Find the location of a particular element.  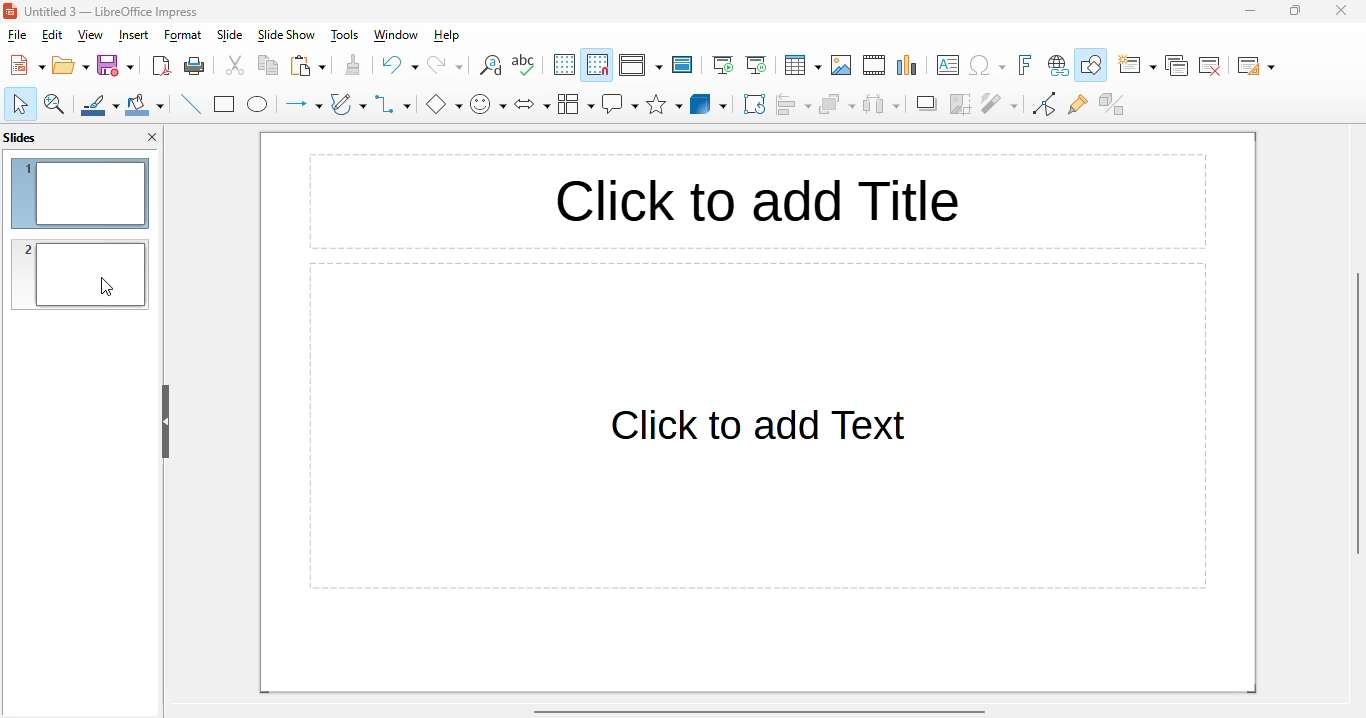

insert text box is located at coordinates (949, 64).